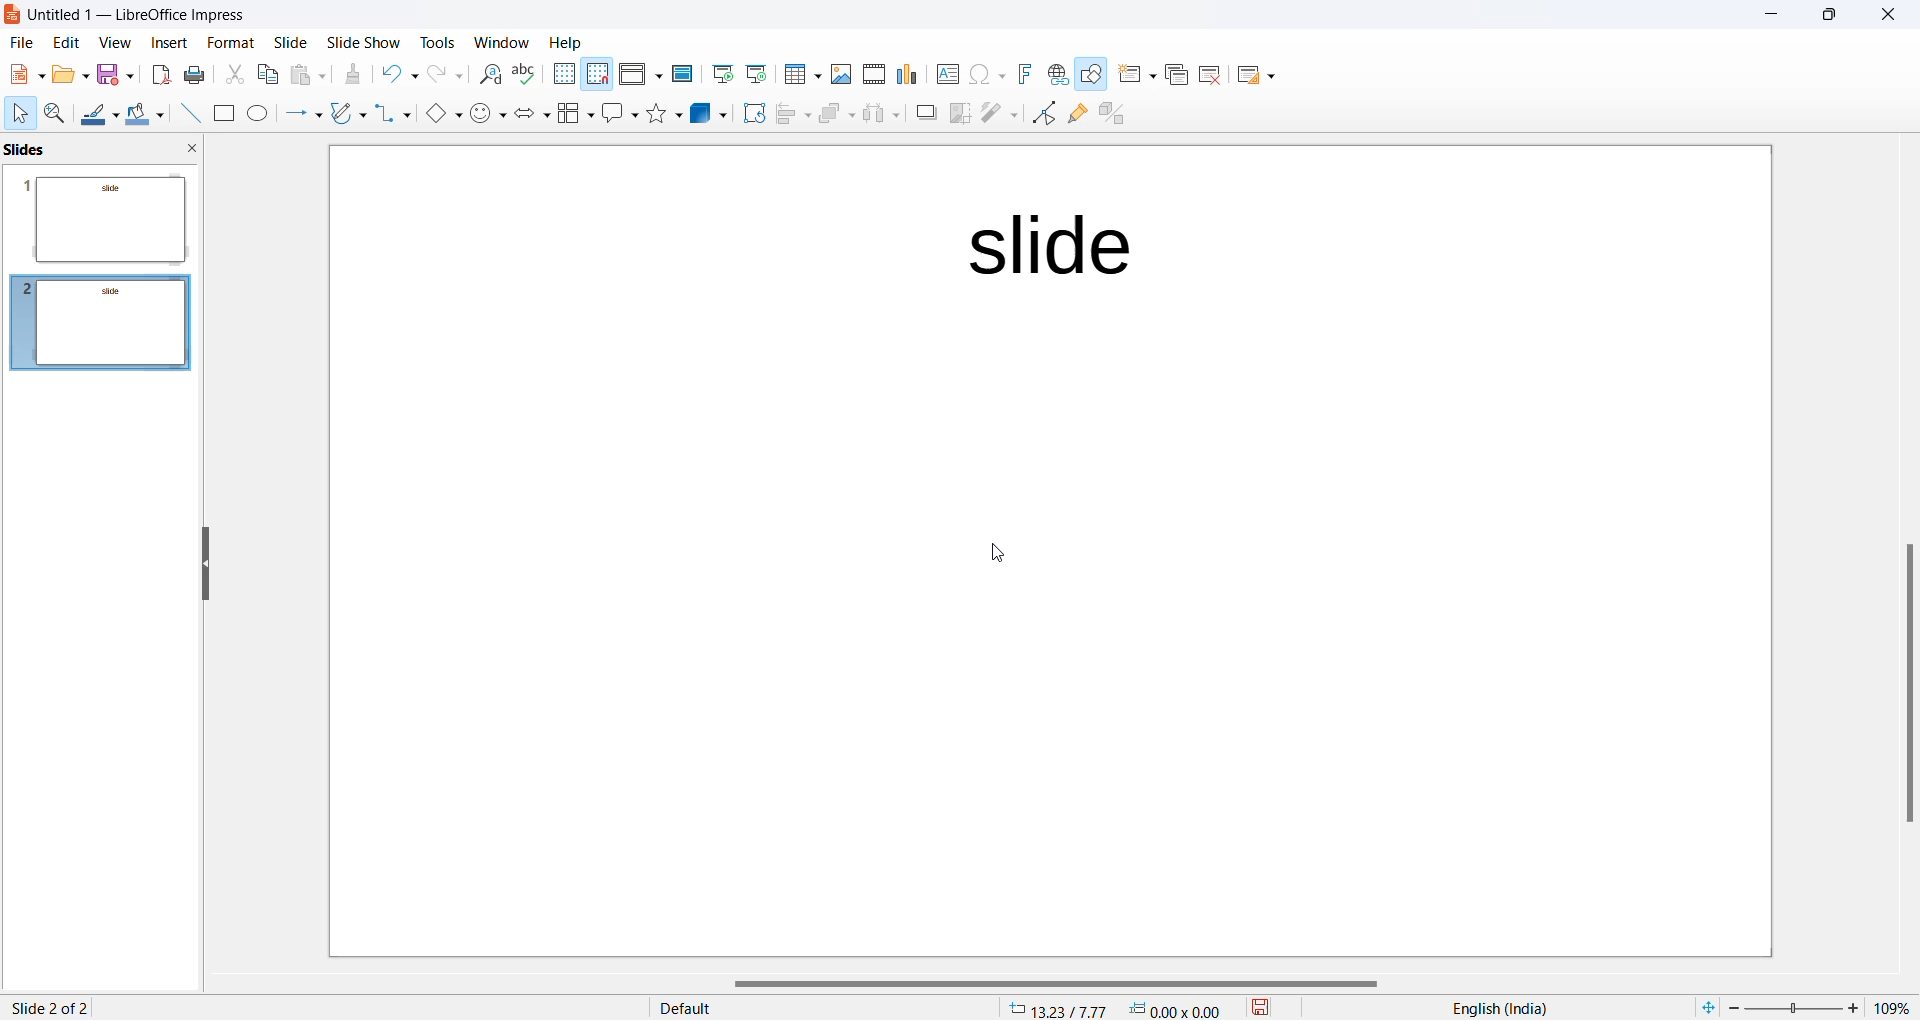 The height and width of the screenshot is (1020, 1920). Describe the element at coordinates (1906, 686) in the screenshot. I see `scroll bar` at that location.